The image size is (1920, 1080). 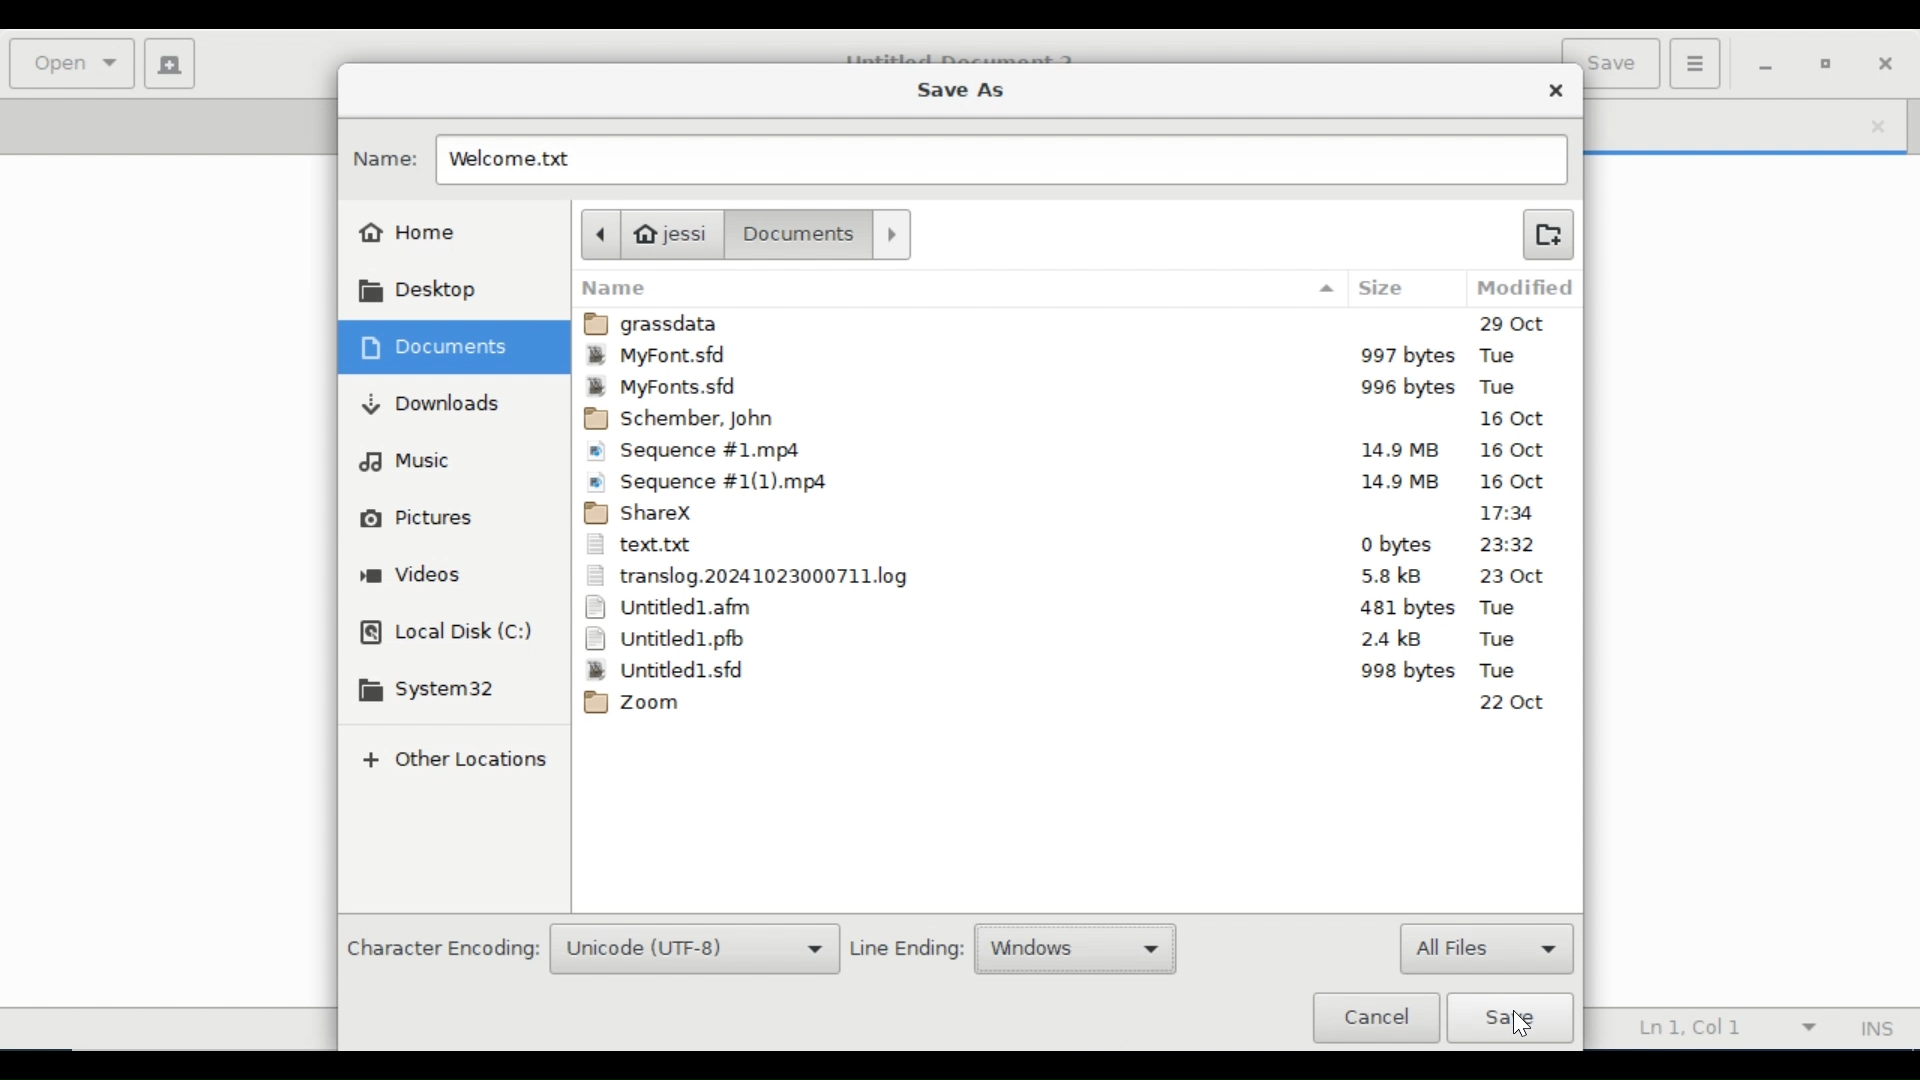 What do you see at coordinates (1694, 62) in the screenshot?
I see `Application menu` at bounding box center [1694, 62].